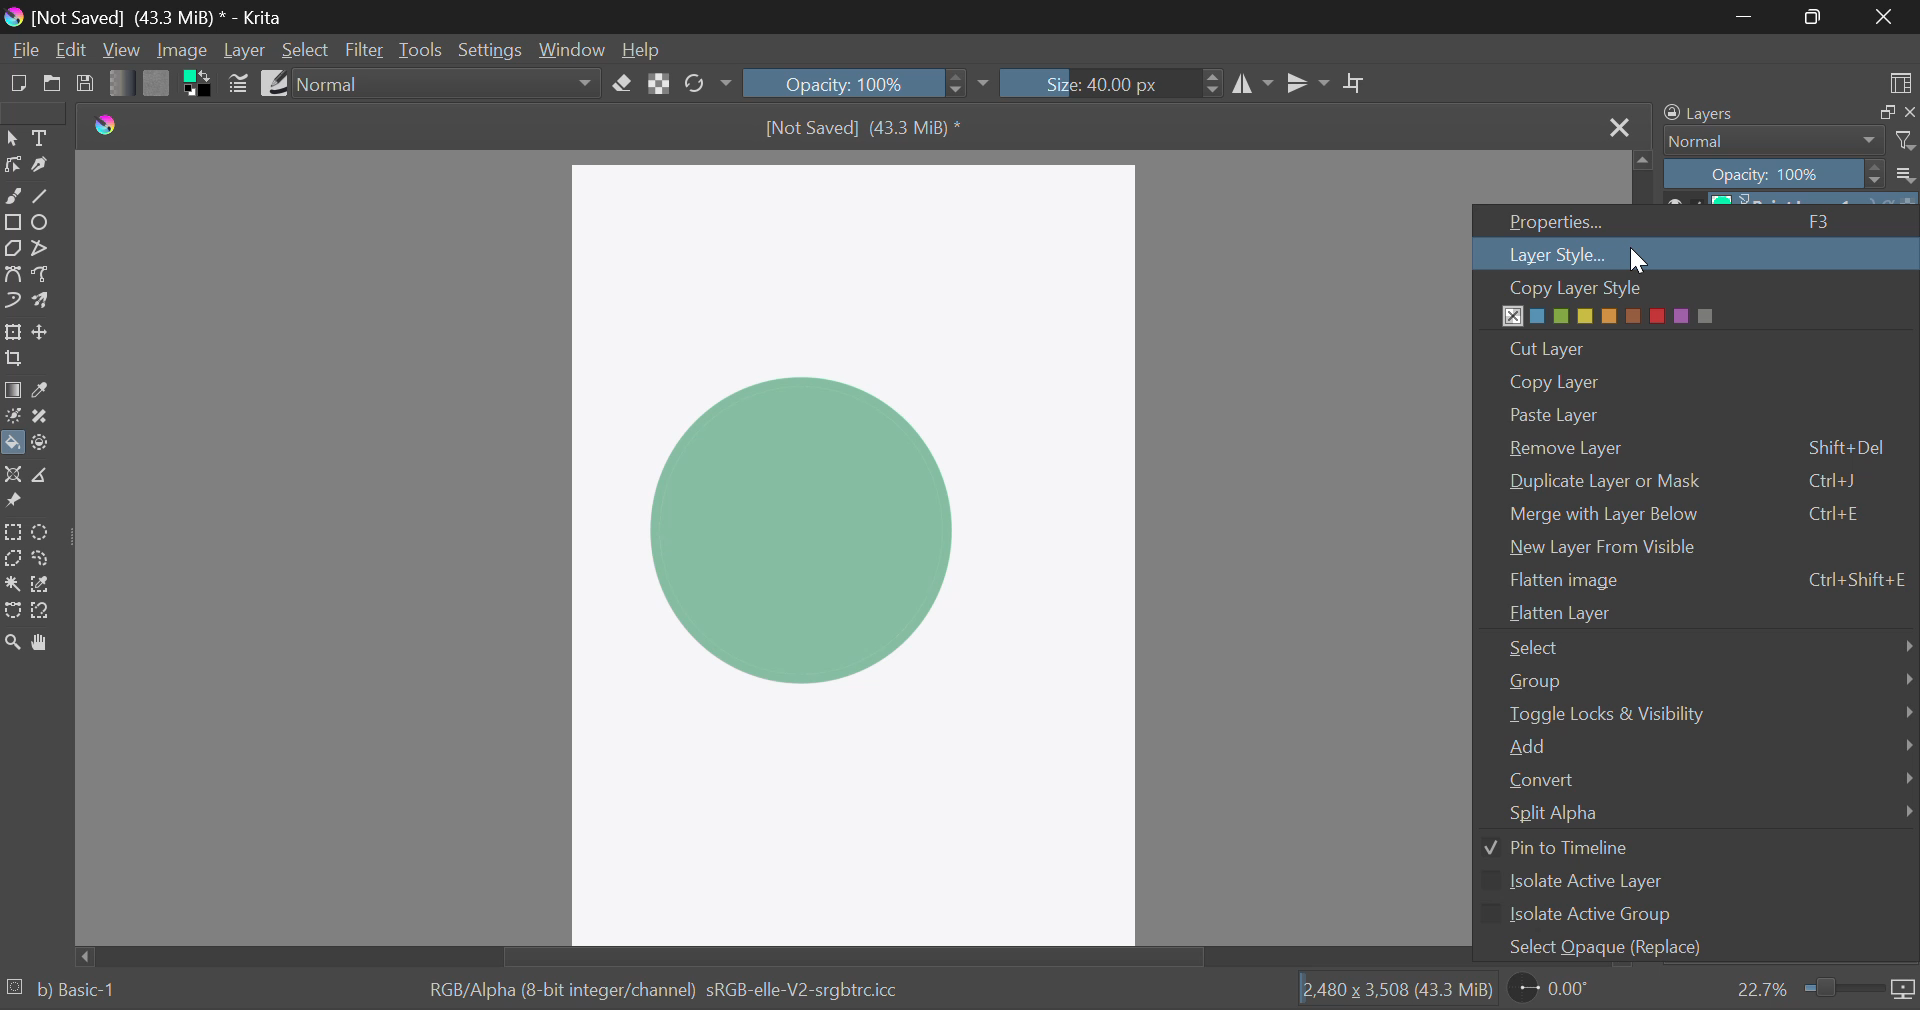 This screenshot has height=1010, width=1920. Describe the element at coordinates (624, 84) in the screenshot. I see `Eraser` at that location.